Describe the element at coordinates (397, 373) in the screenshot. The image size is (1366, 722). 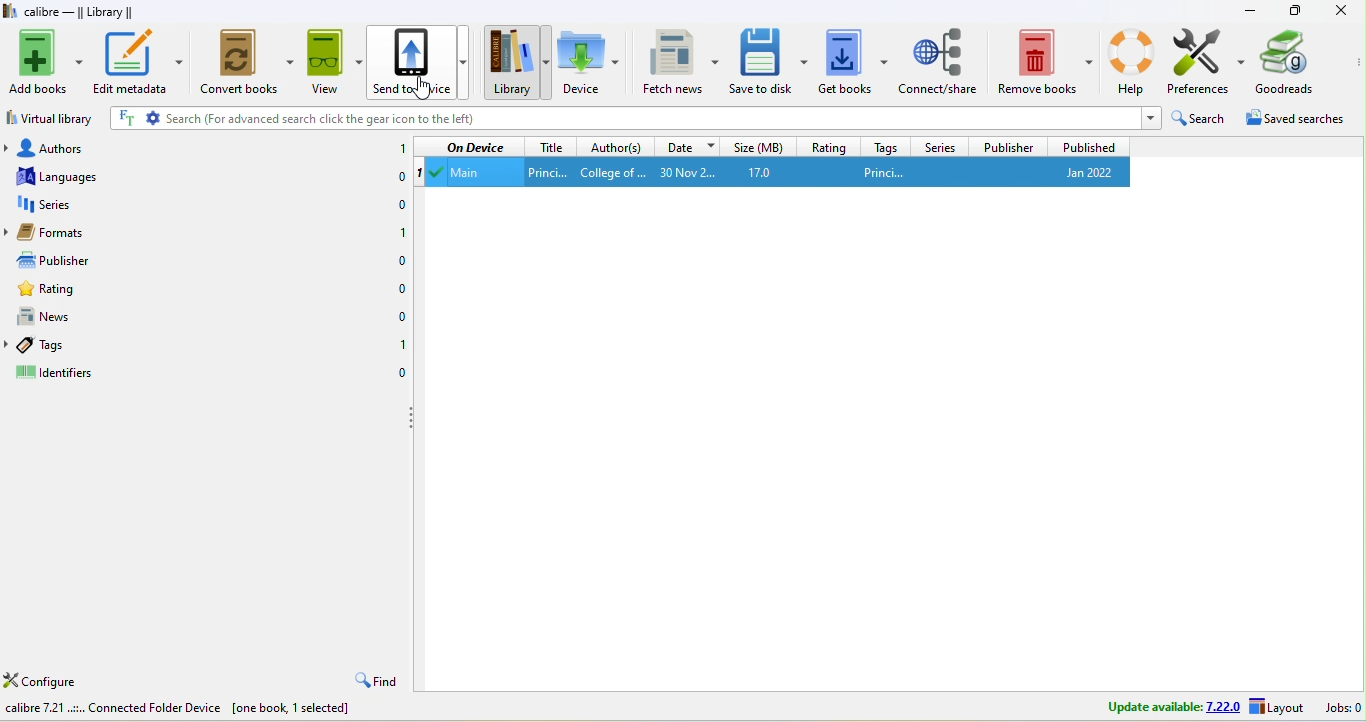
I see `0` at that location.